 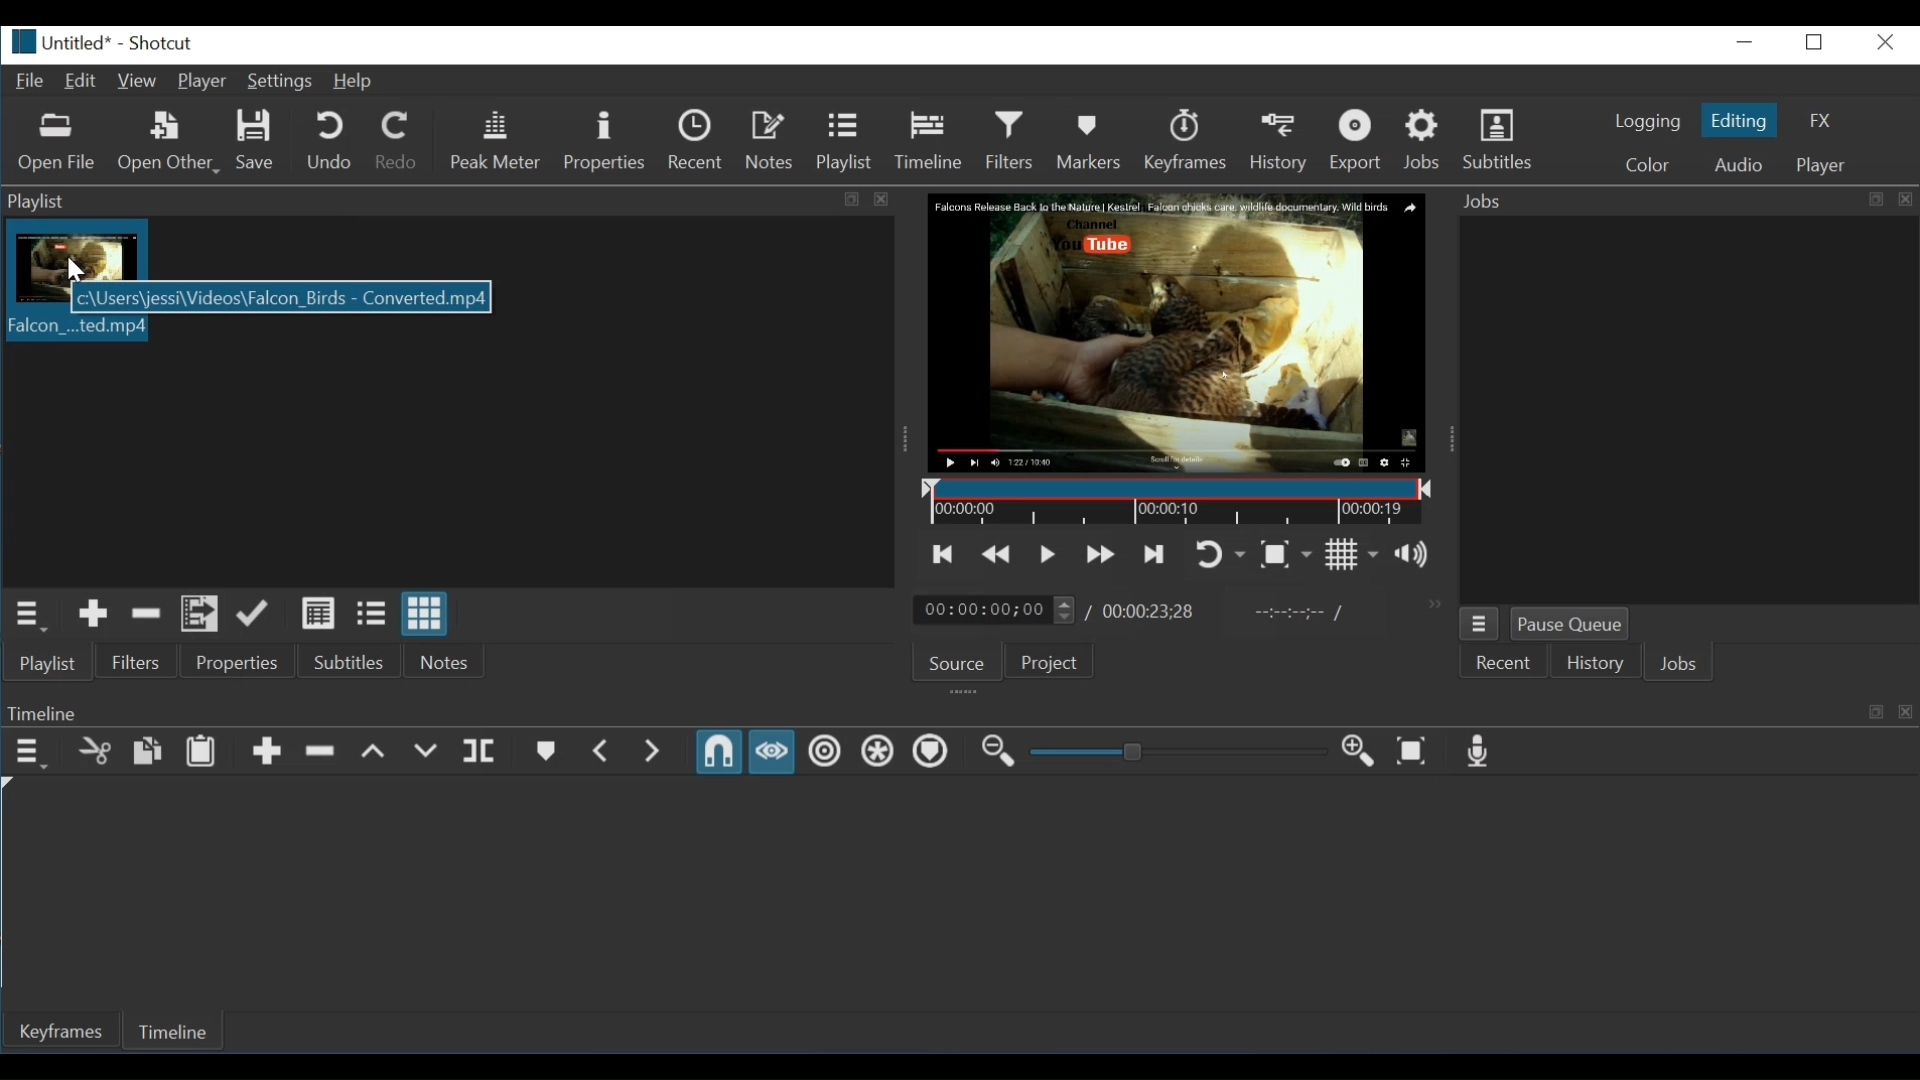 I want to click on Clip thumbnail, so click(x=80, y=251).